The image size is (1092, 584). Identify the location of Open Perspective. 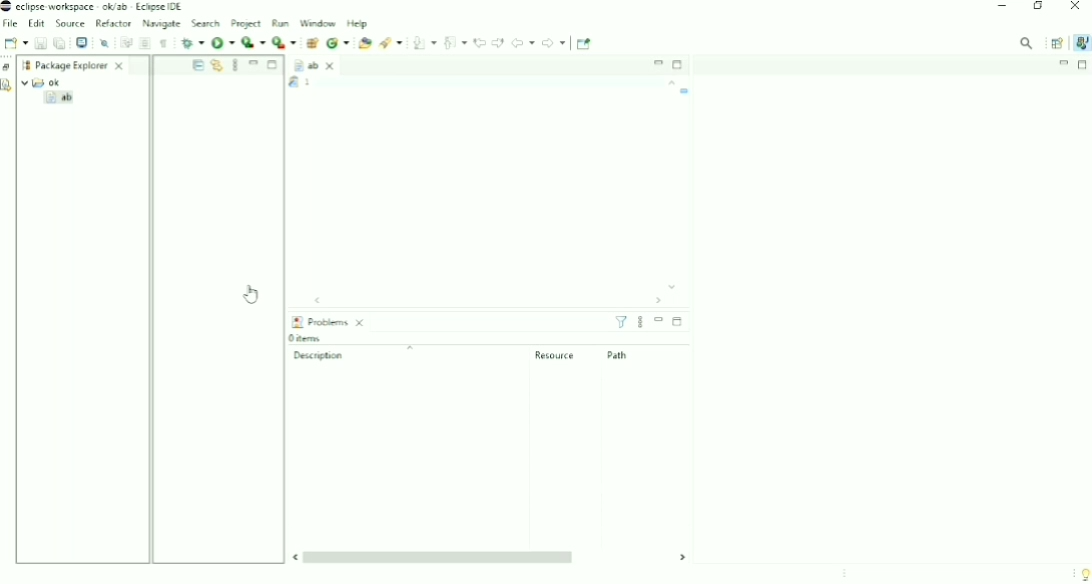
(1055, 42).